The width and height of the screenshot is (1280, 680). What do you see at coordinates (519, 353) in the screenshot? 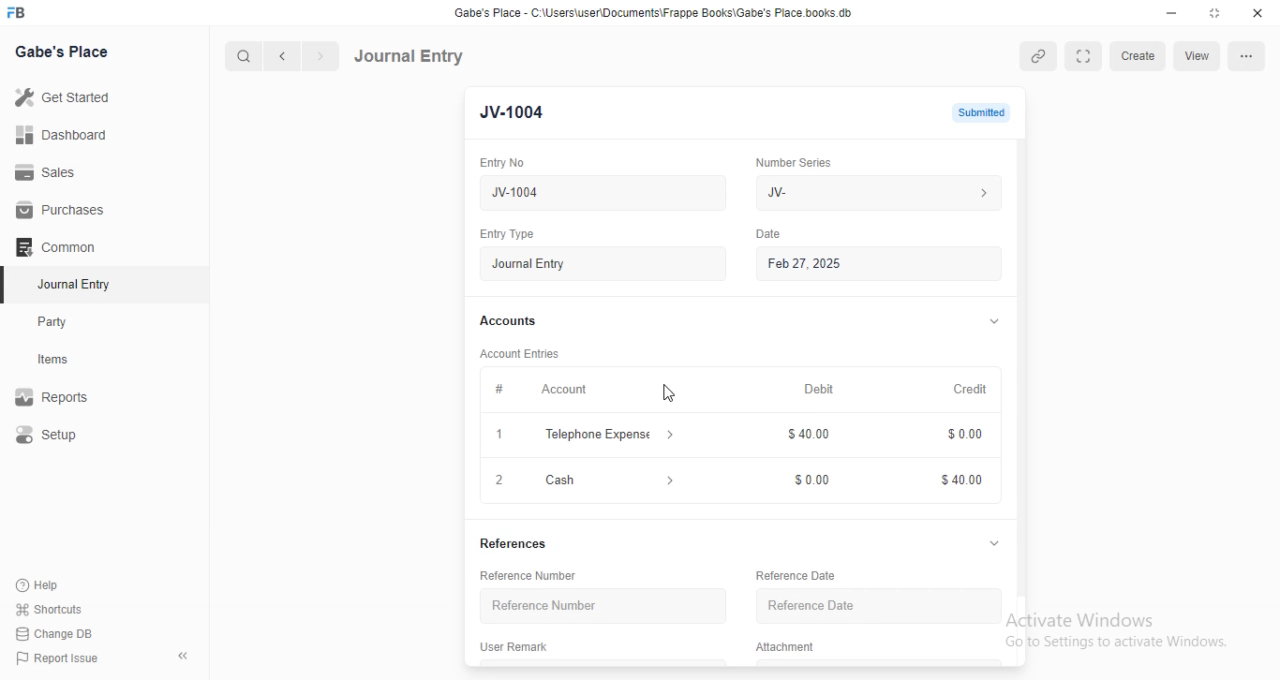
I see `Account entries` at bounding box center [519, 353].